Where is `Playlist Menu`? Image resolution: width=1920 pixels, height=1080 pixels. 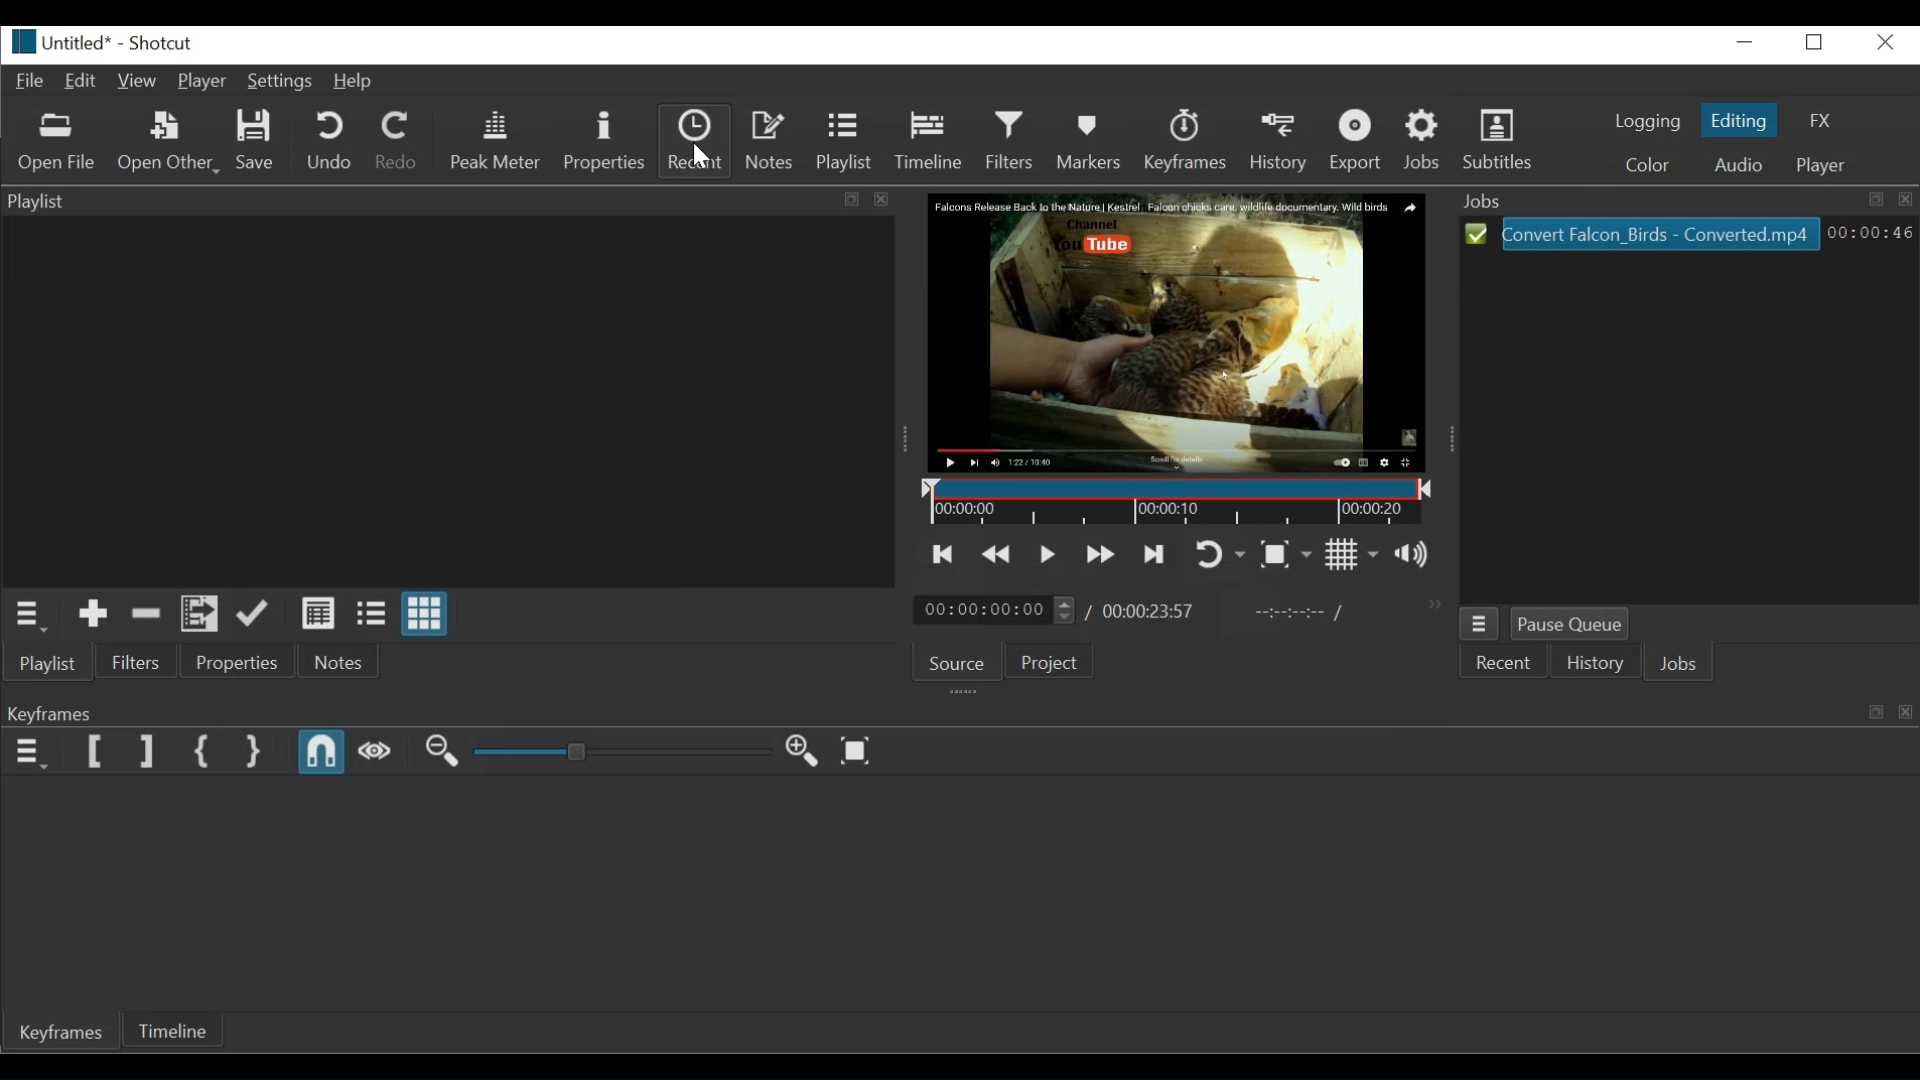 Playlist Menu is located at coordinates (33, 616).